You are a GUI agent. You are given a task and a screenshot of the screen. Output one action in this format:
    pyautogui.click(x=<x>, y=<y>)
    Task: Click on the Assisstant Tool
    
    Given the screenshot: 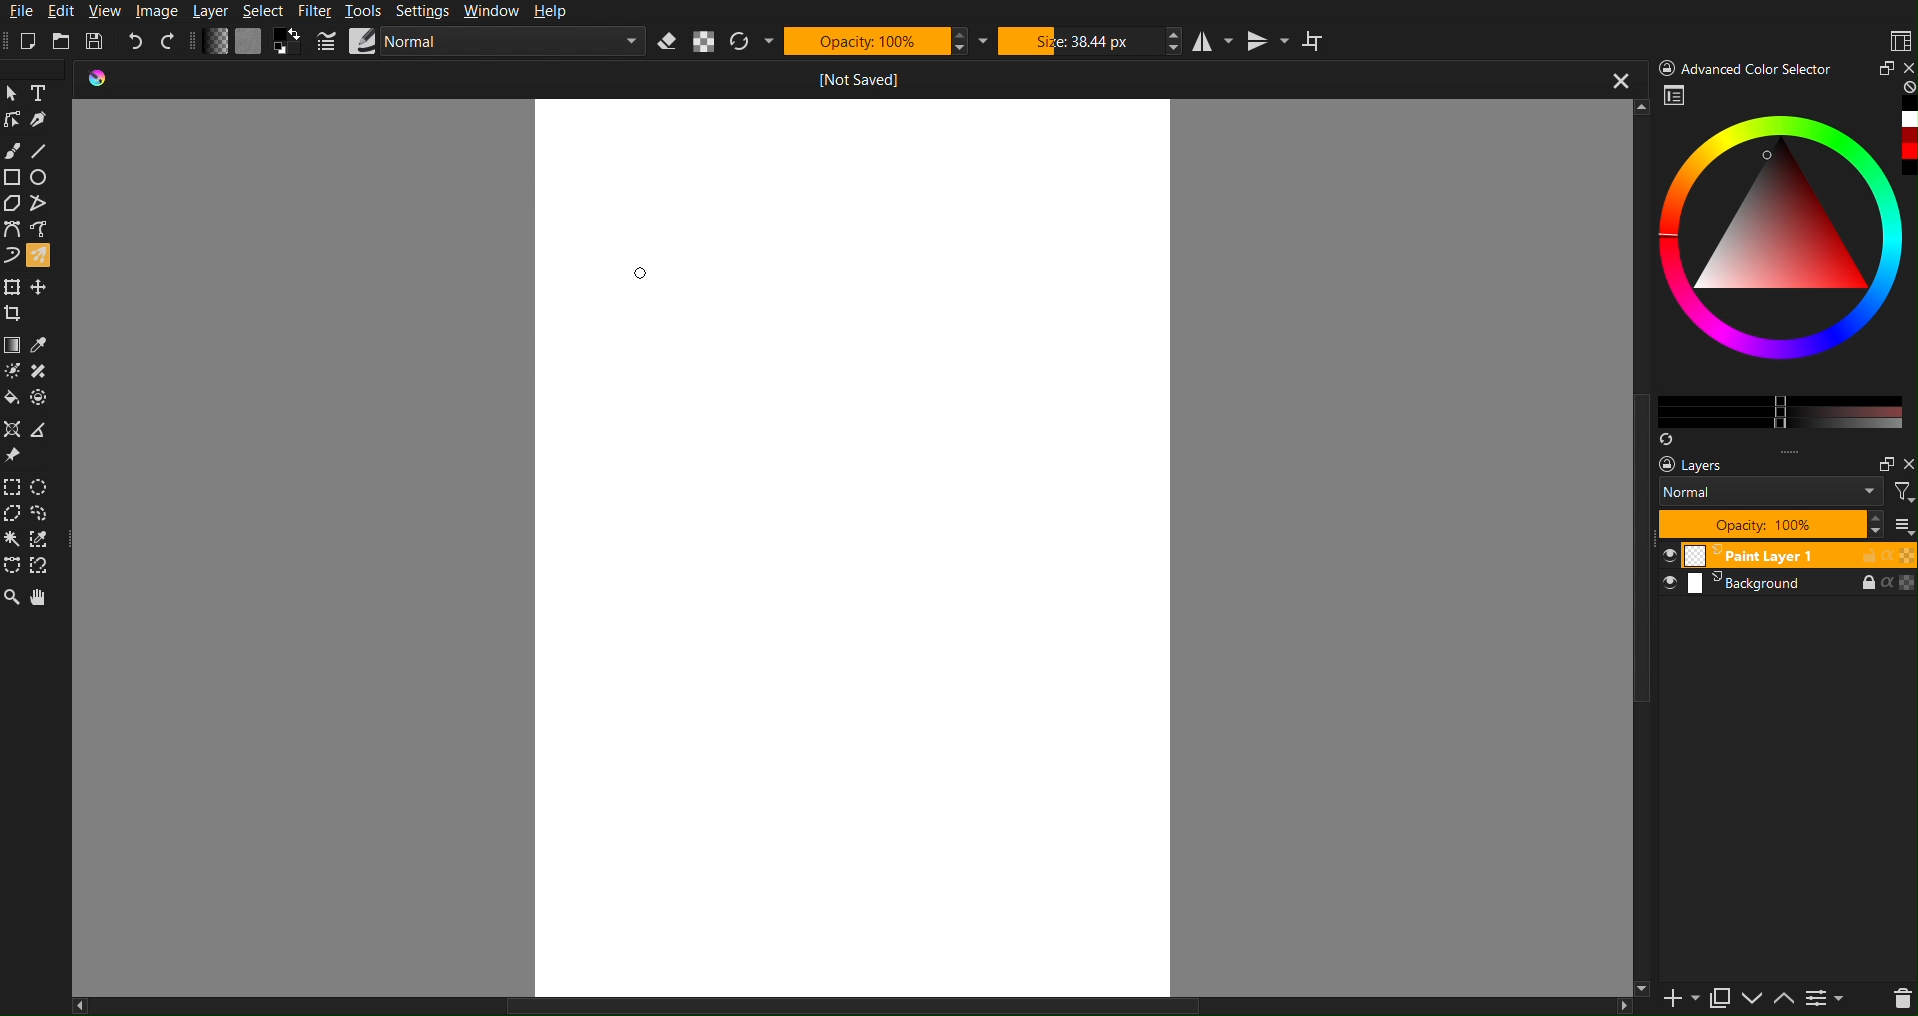 What is the action you would take?
    pyautogui.click(x=15, y=430)
    